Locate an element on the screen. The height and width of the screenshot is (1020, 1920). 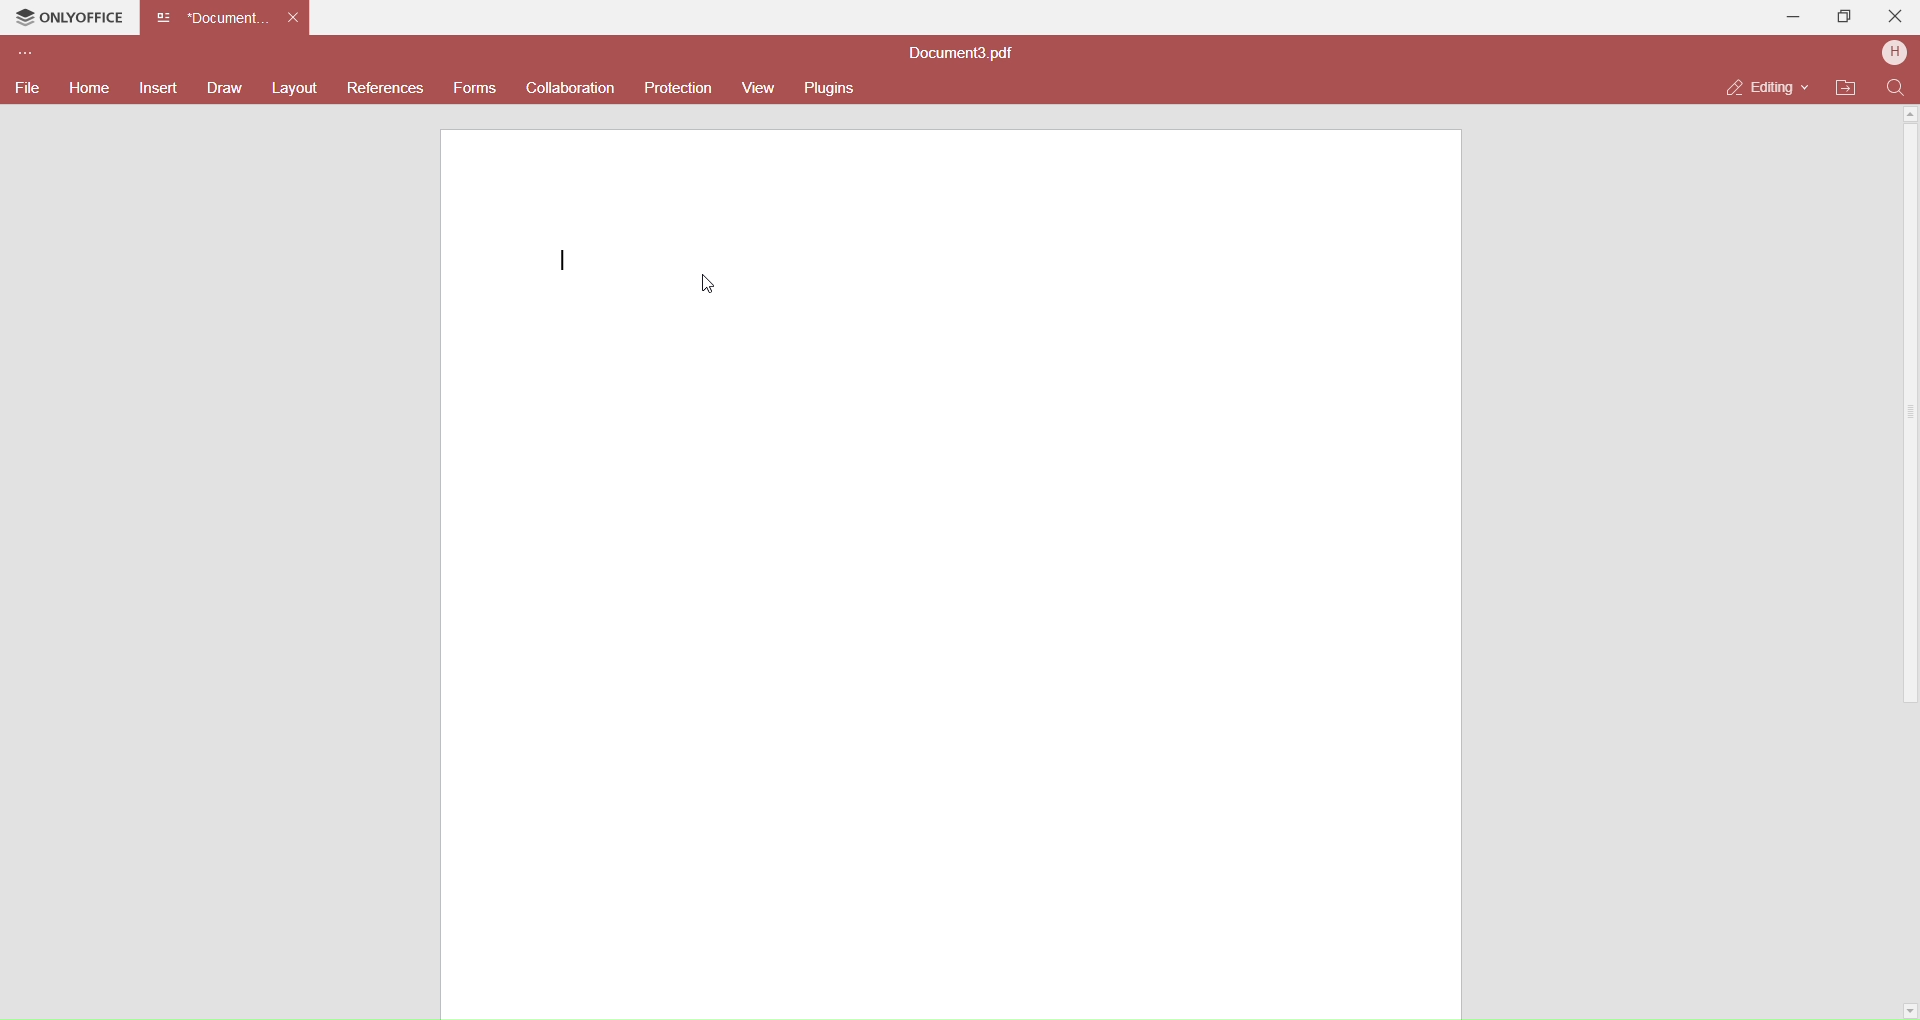
writing cursor is located at coordinates (562, 260).